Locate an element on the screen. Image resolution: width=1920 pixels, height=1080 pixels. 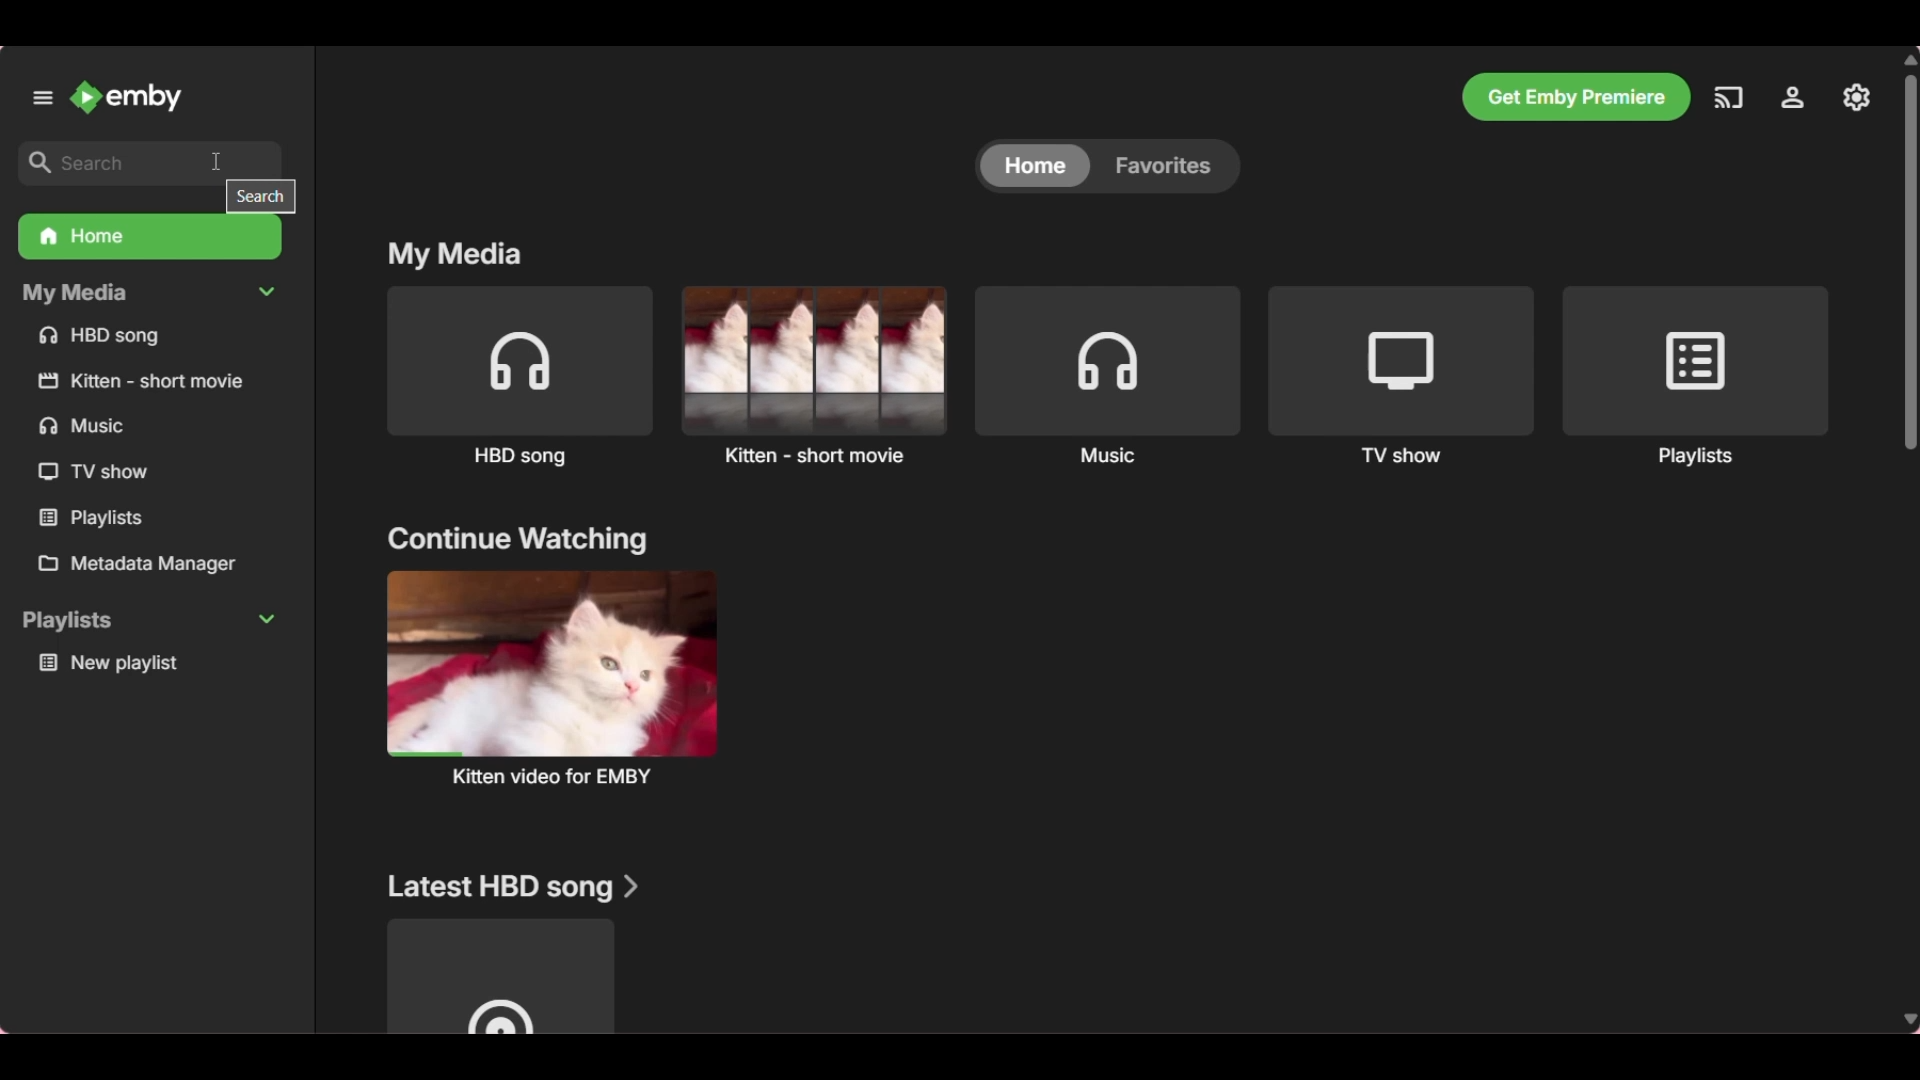
Settings is located at coordinates (1858, 98).